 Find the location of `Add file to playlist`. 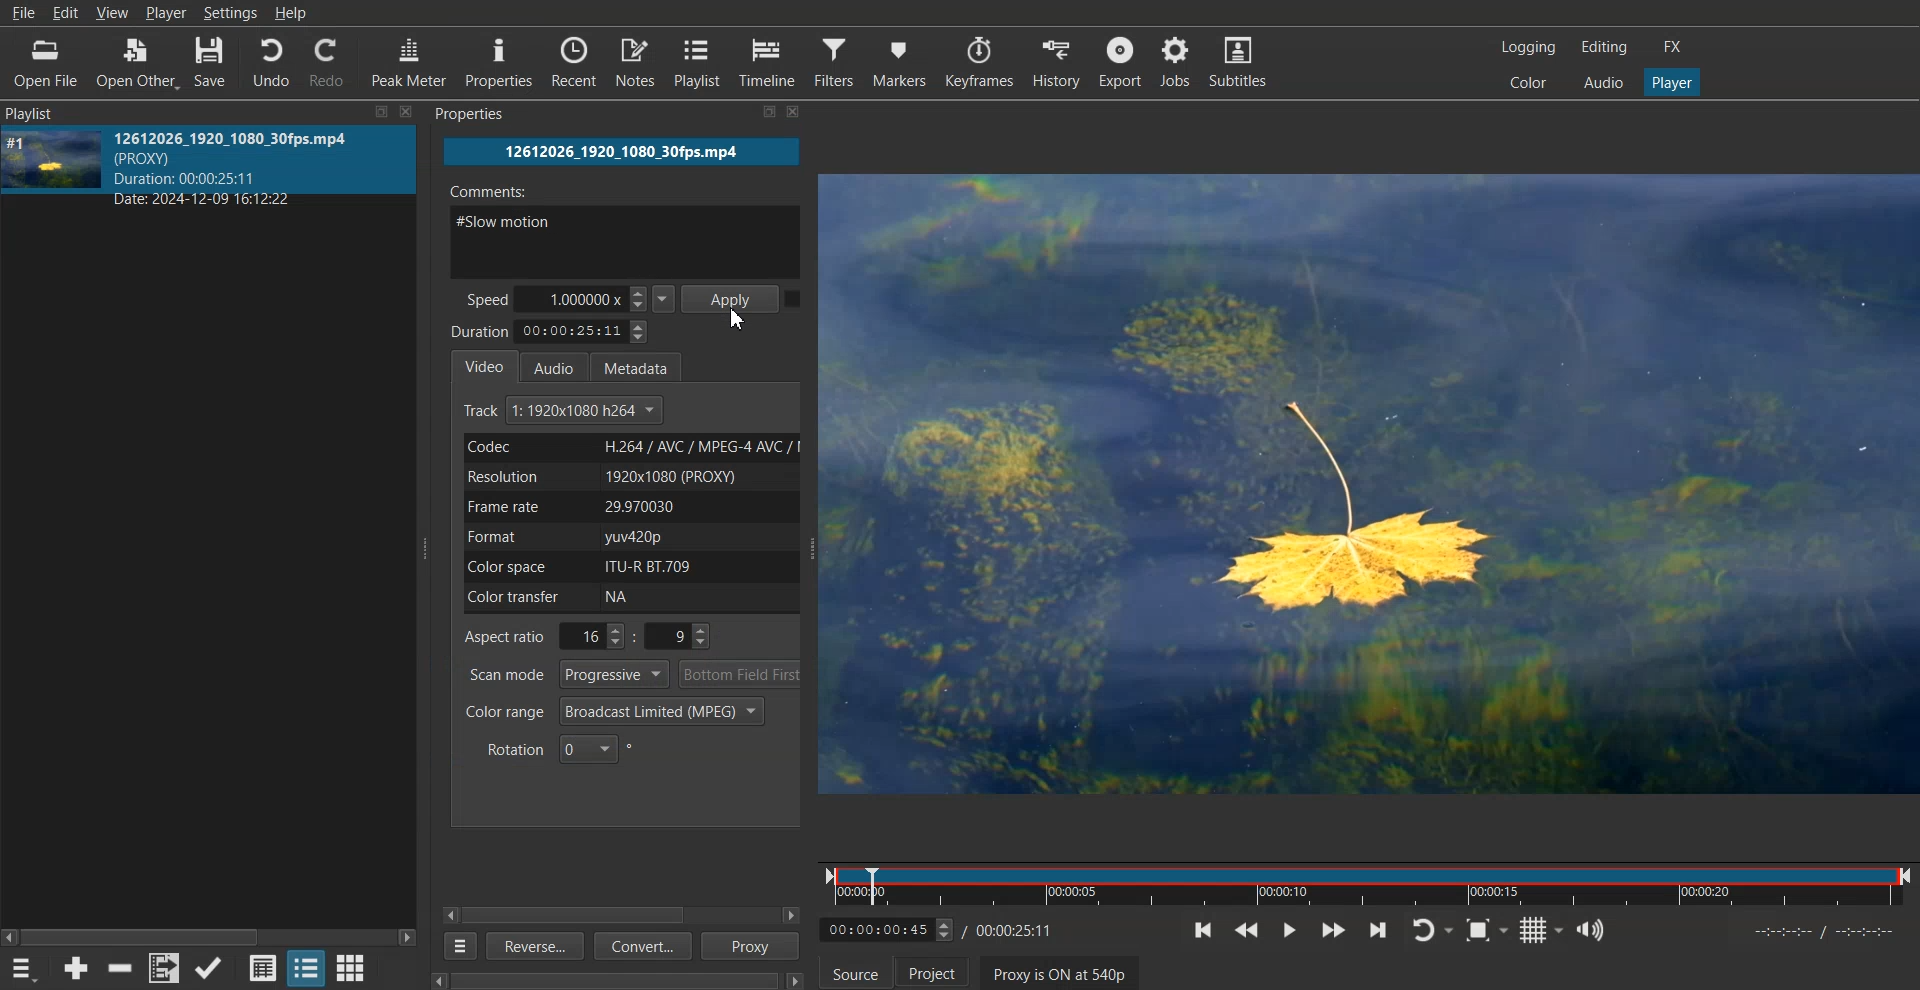

Add file to playlist is located at coordinates (163, 968).